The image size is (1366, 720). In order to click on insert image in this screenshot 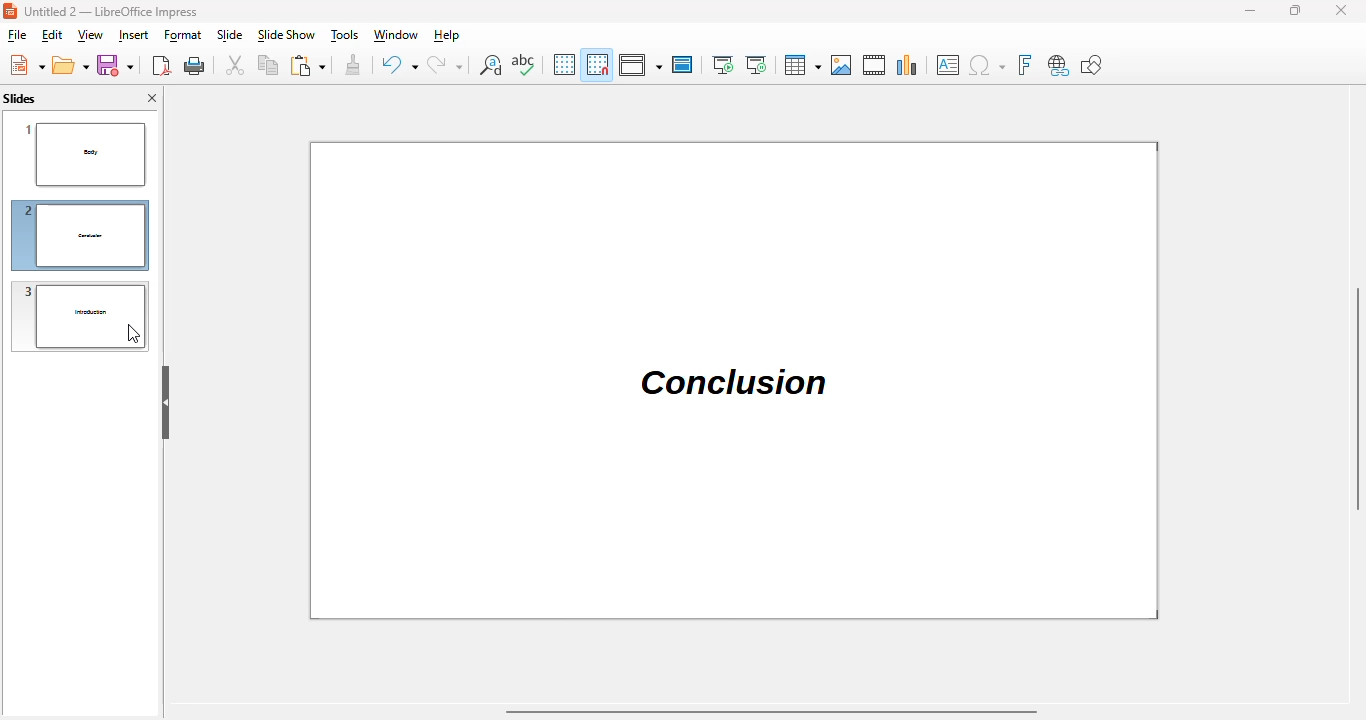, I will do `click(842, 65)`.